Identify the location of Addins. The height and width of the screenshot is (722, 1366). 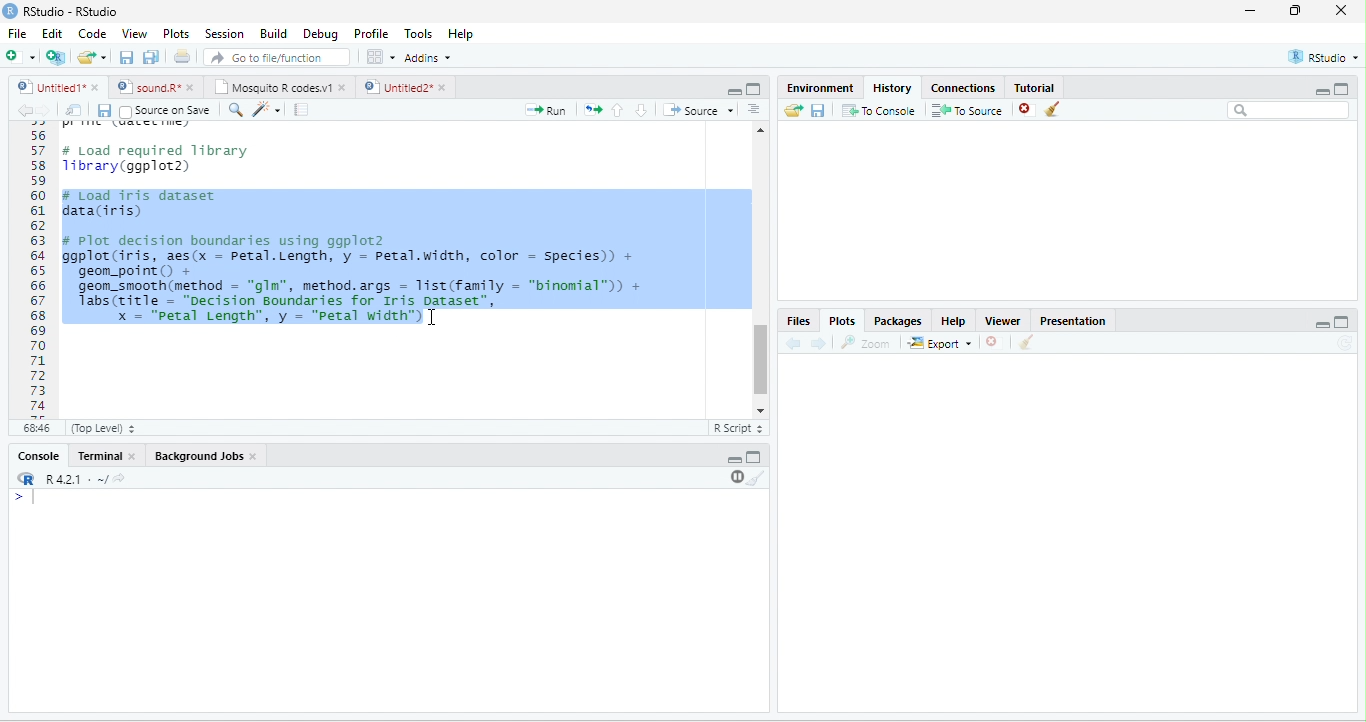
(428, 58).